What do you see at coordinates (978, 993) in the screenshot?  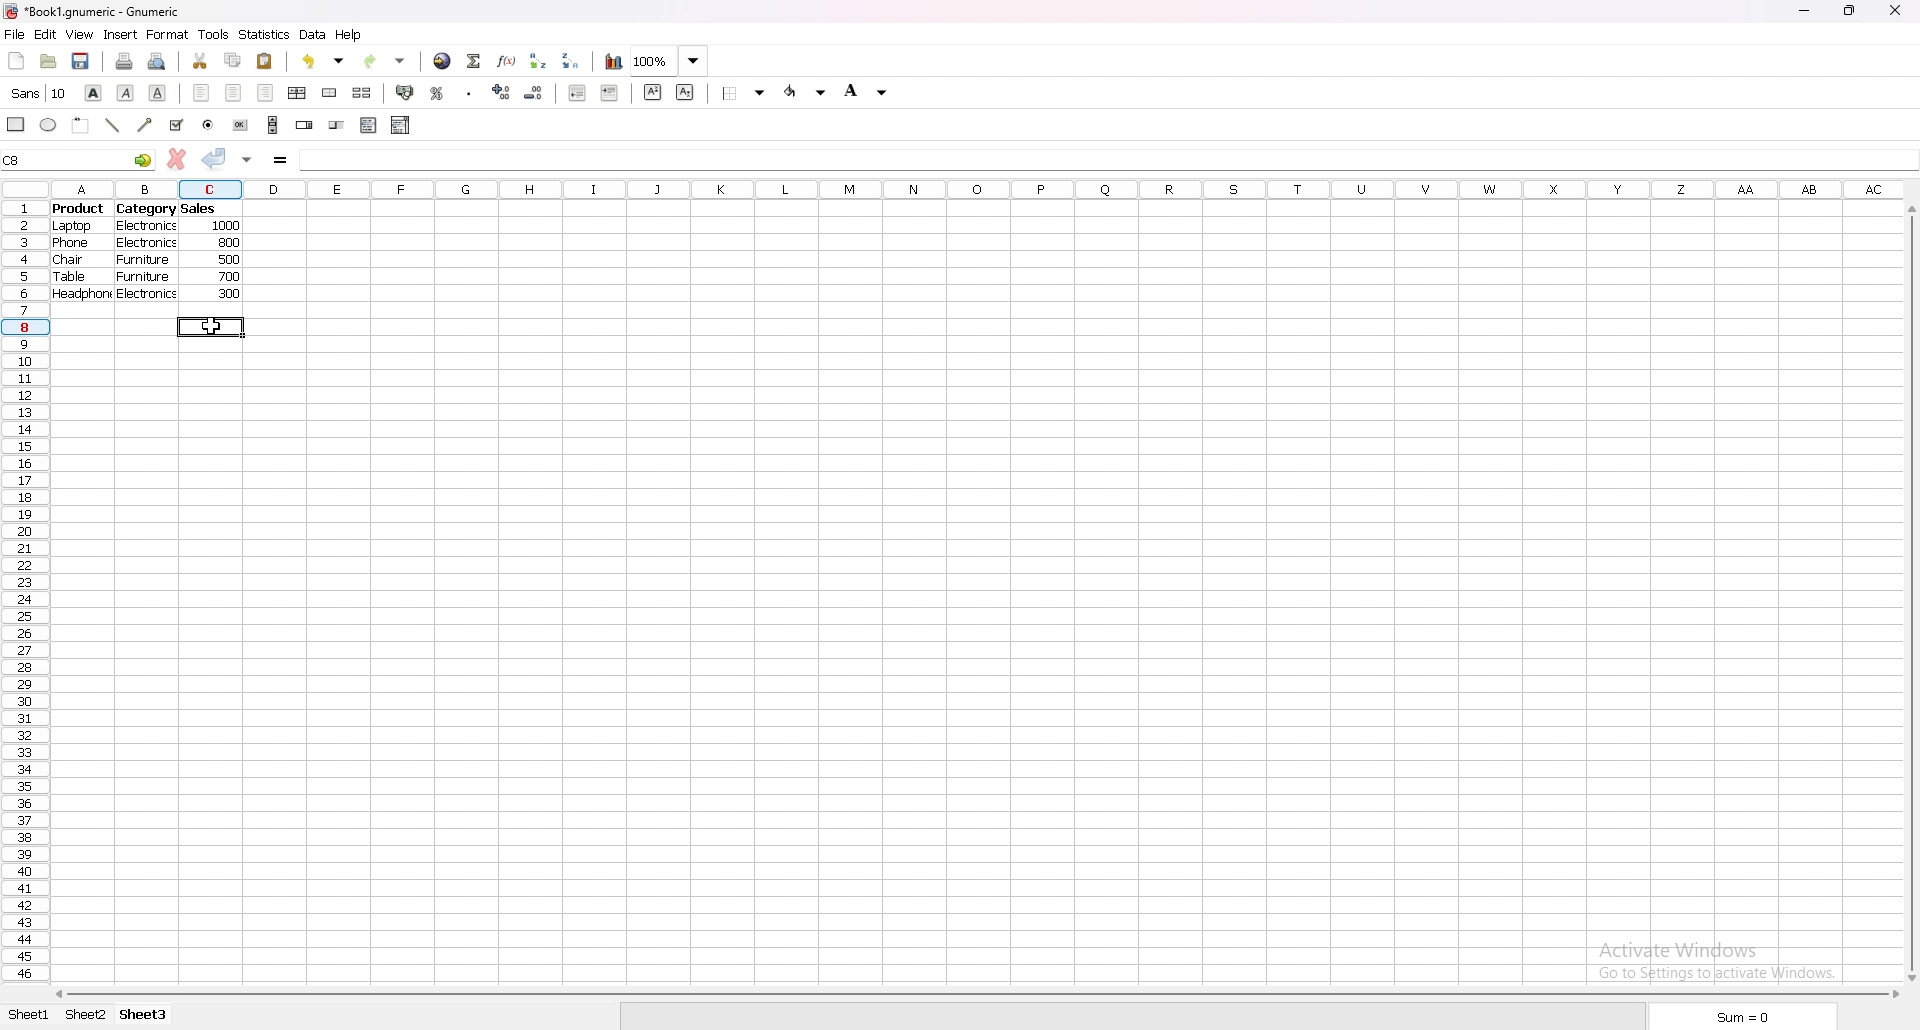 I see `scroll bar` at bounding box center [978, 993].